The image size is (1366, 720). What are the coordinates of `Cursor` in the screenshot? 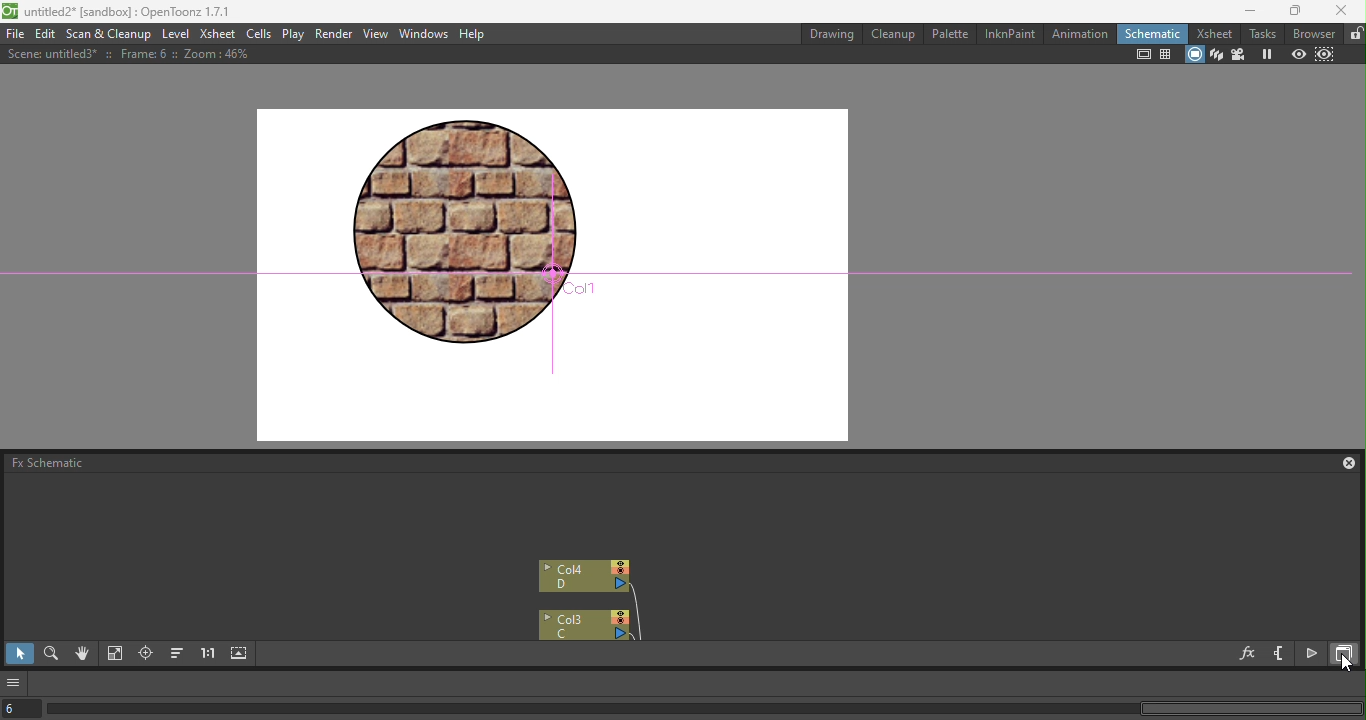 It's located at (1346, 663).